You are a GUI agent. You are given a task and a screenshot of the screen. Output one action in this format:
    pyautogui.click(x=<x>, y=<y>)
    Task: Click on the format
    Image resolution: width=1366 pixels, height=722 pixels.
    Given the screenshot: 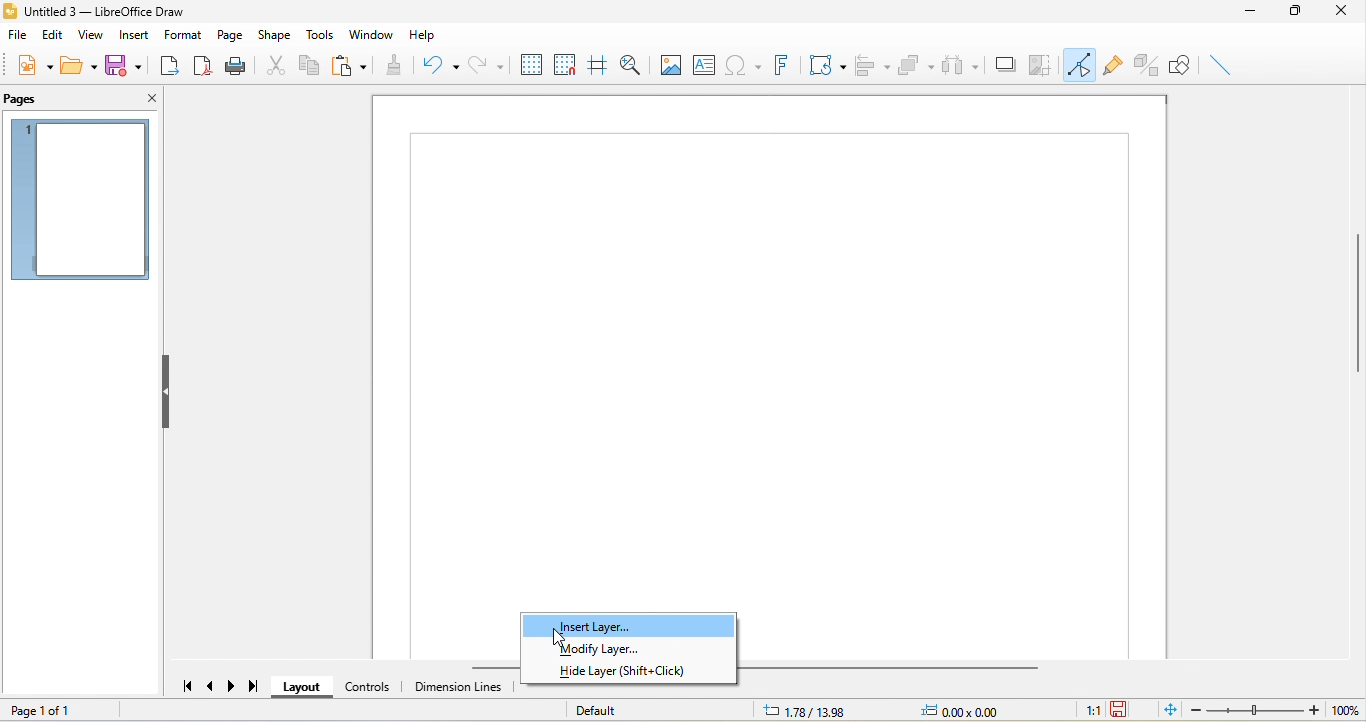 What is the action you would take?
    pyautogui.click(x=181, y=35)
    